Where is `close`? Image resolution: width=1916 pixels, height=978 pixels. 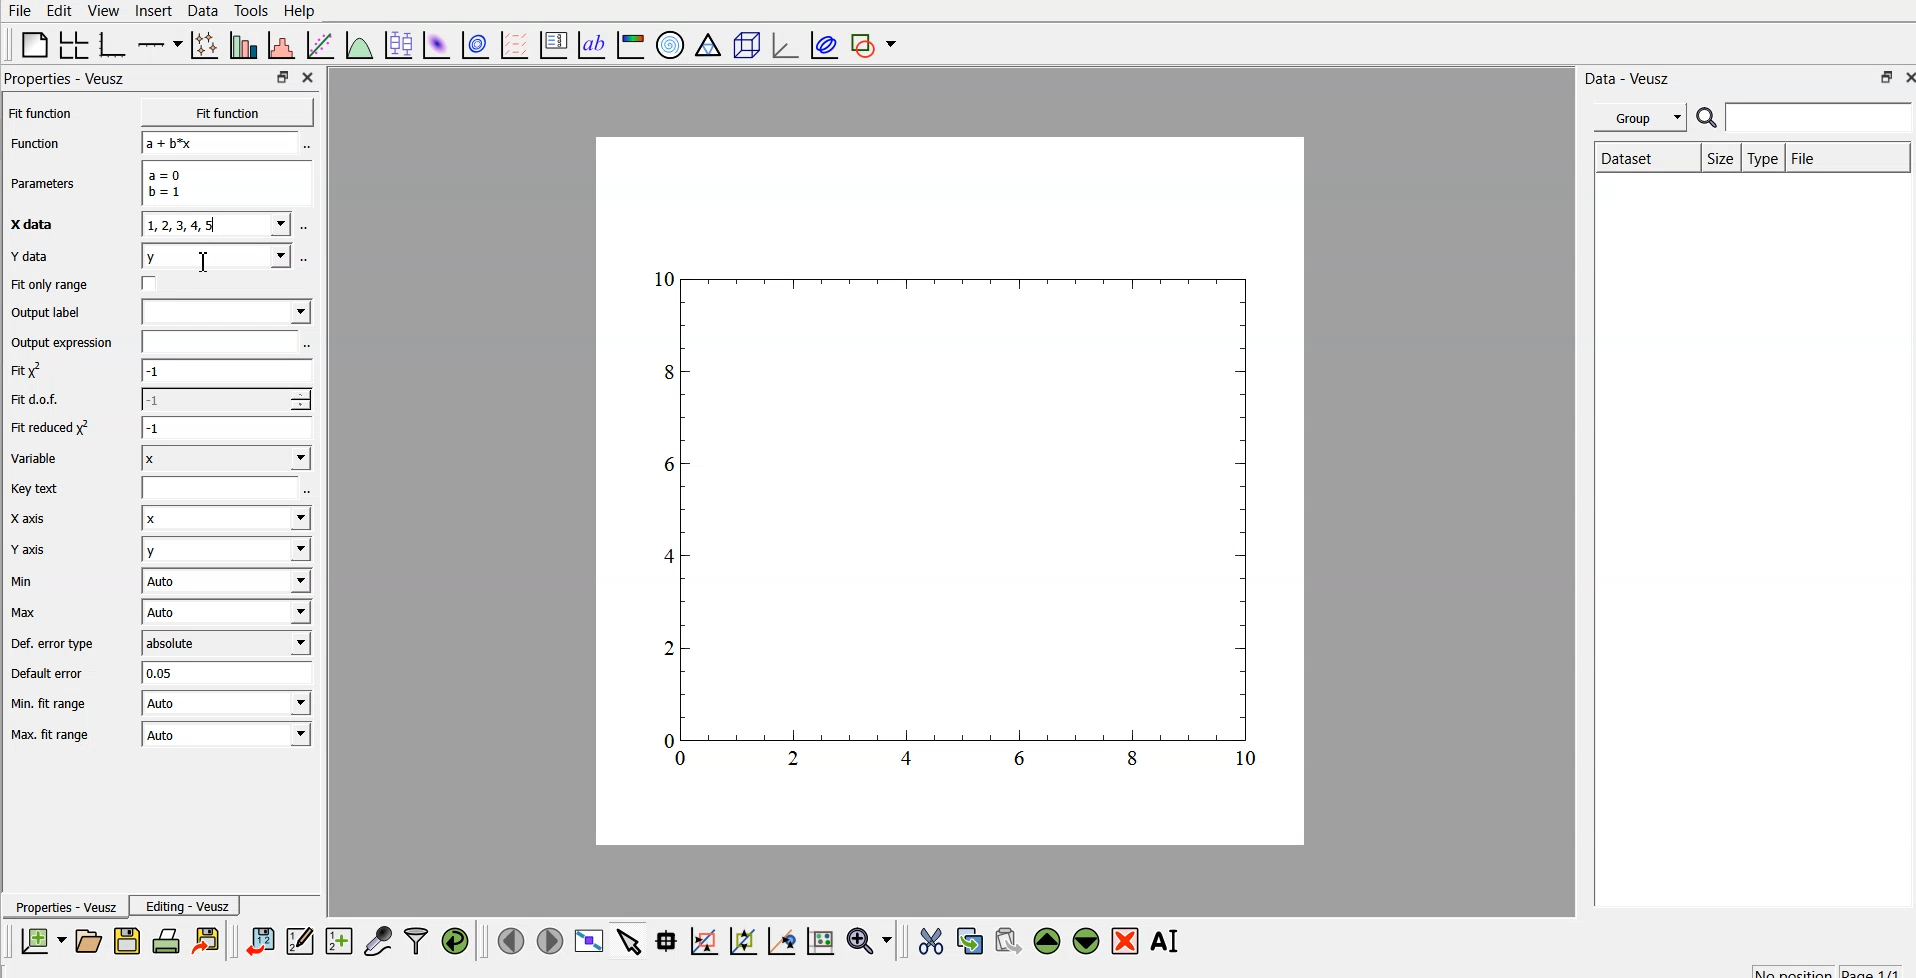 close is located at coordinates (310, 78).